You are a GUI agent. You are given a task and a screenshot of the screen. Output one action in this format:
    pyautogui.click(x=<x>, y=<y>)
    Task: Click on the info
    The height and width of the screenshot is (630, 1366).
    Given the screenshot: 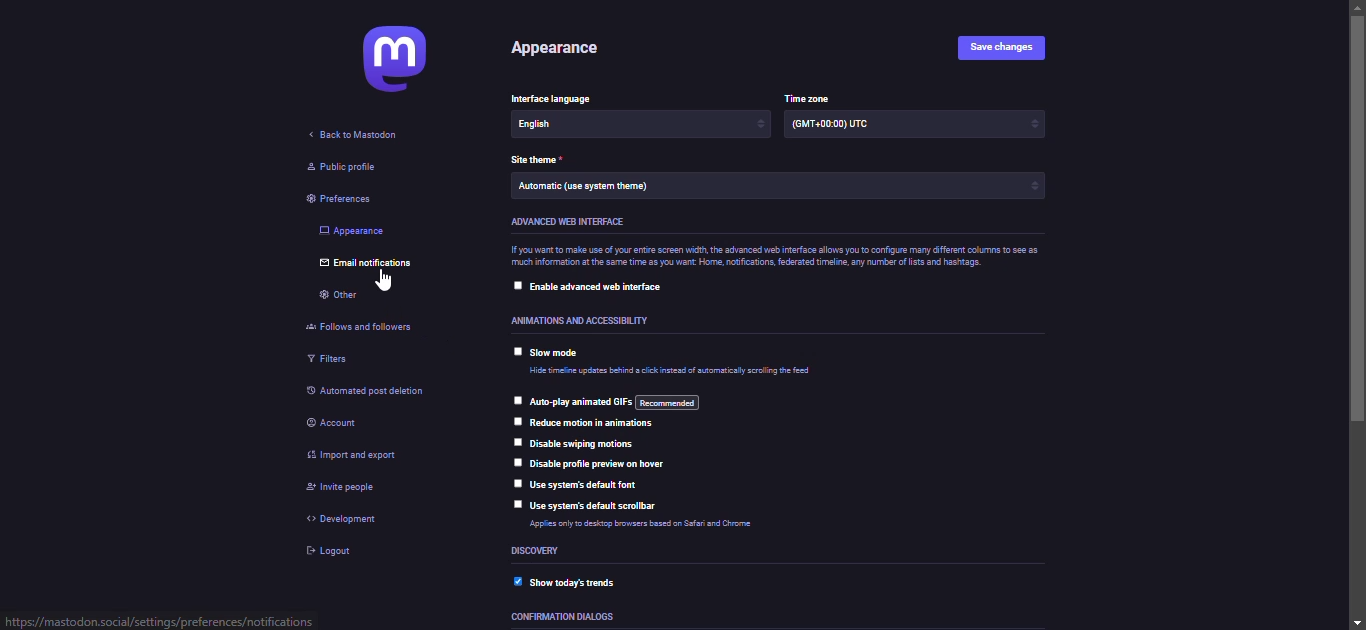 What is the action you would take?
    pyautogui.click(x=675, y=374)
    